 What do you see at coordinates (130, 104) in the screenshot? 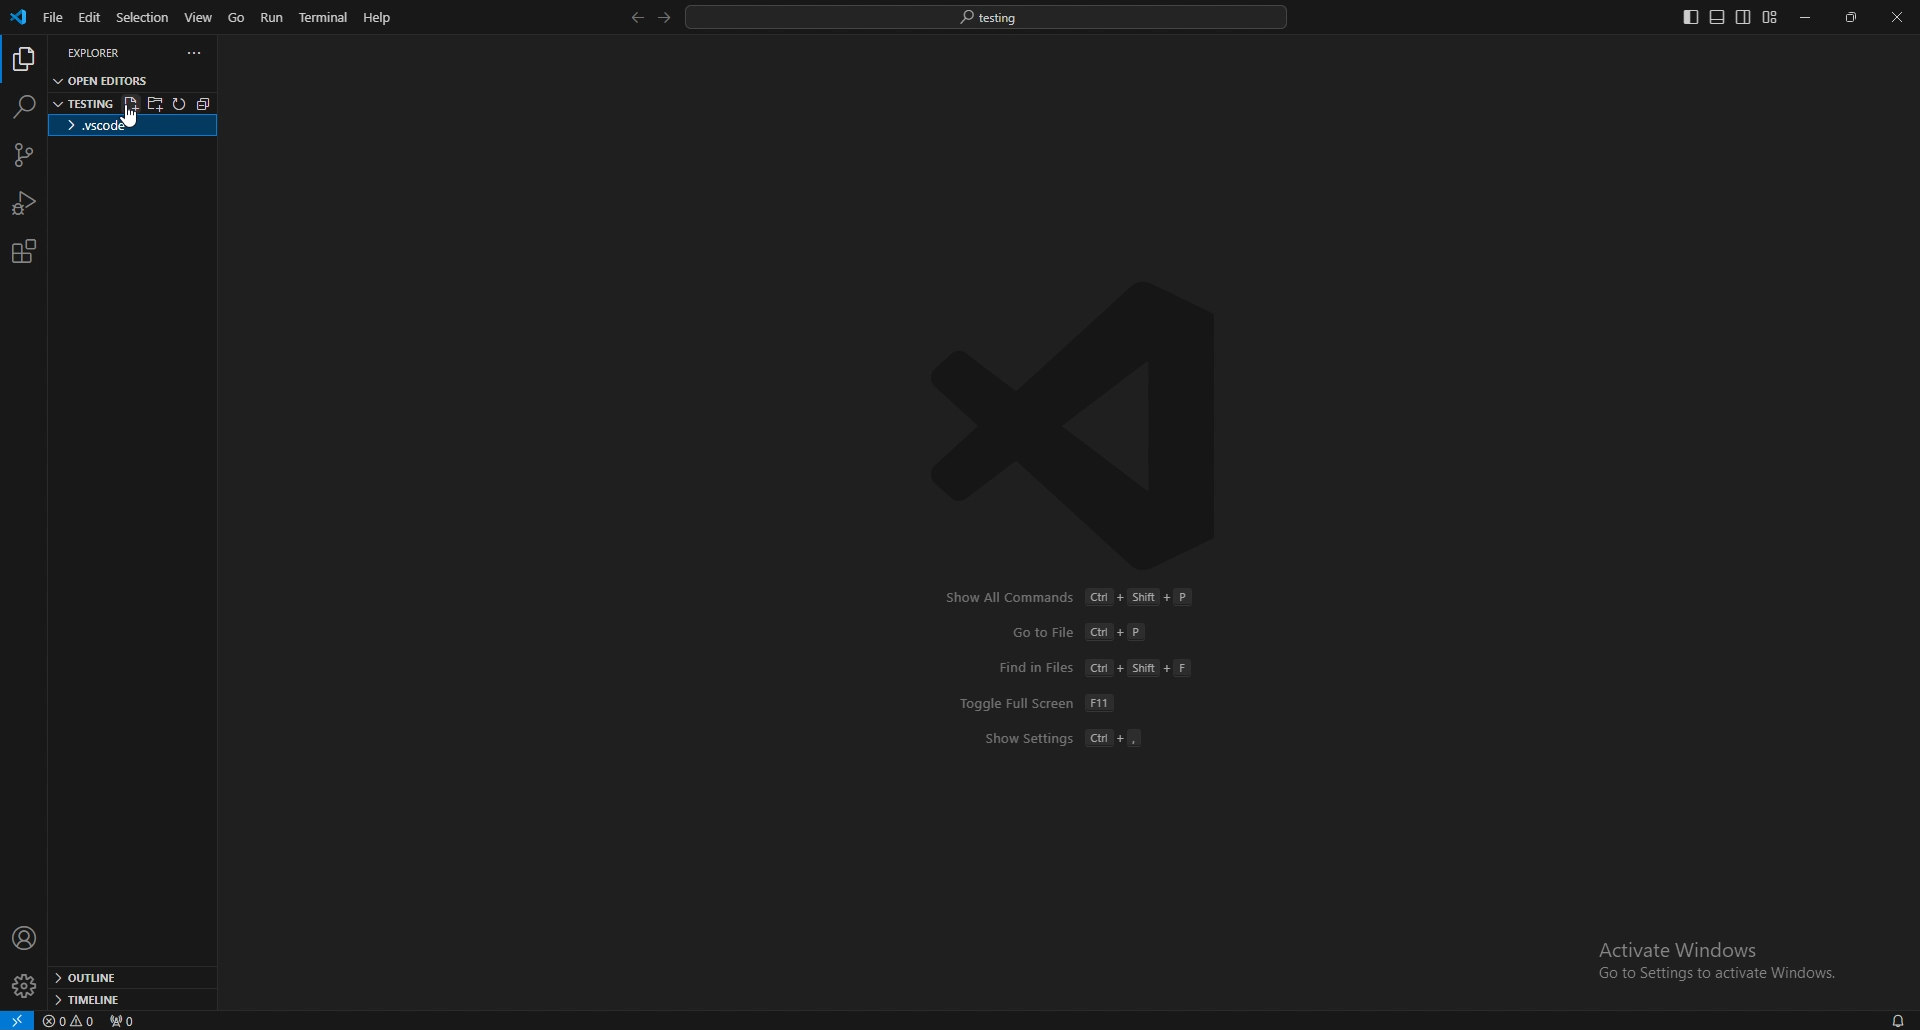
I see `new file` at bounding box center [130, 104].